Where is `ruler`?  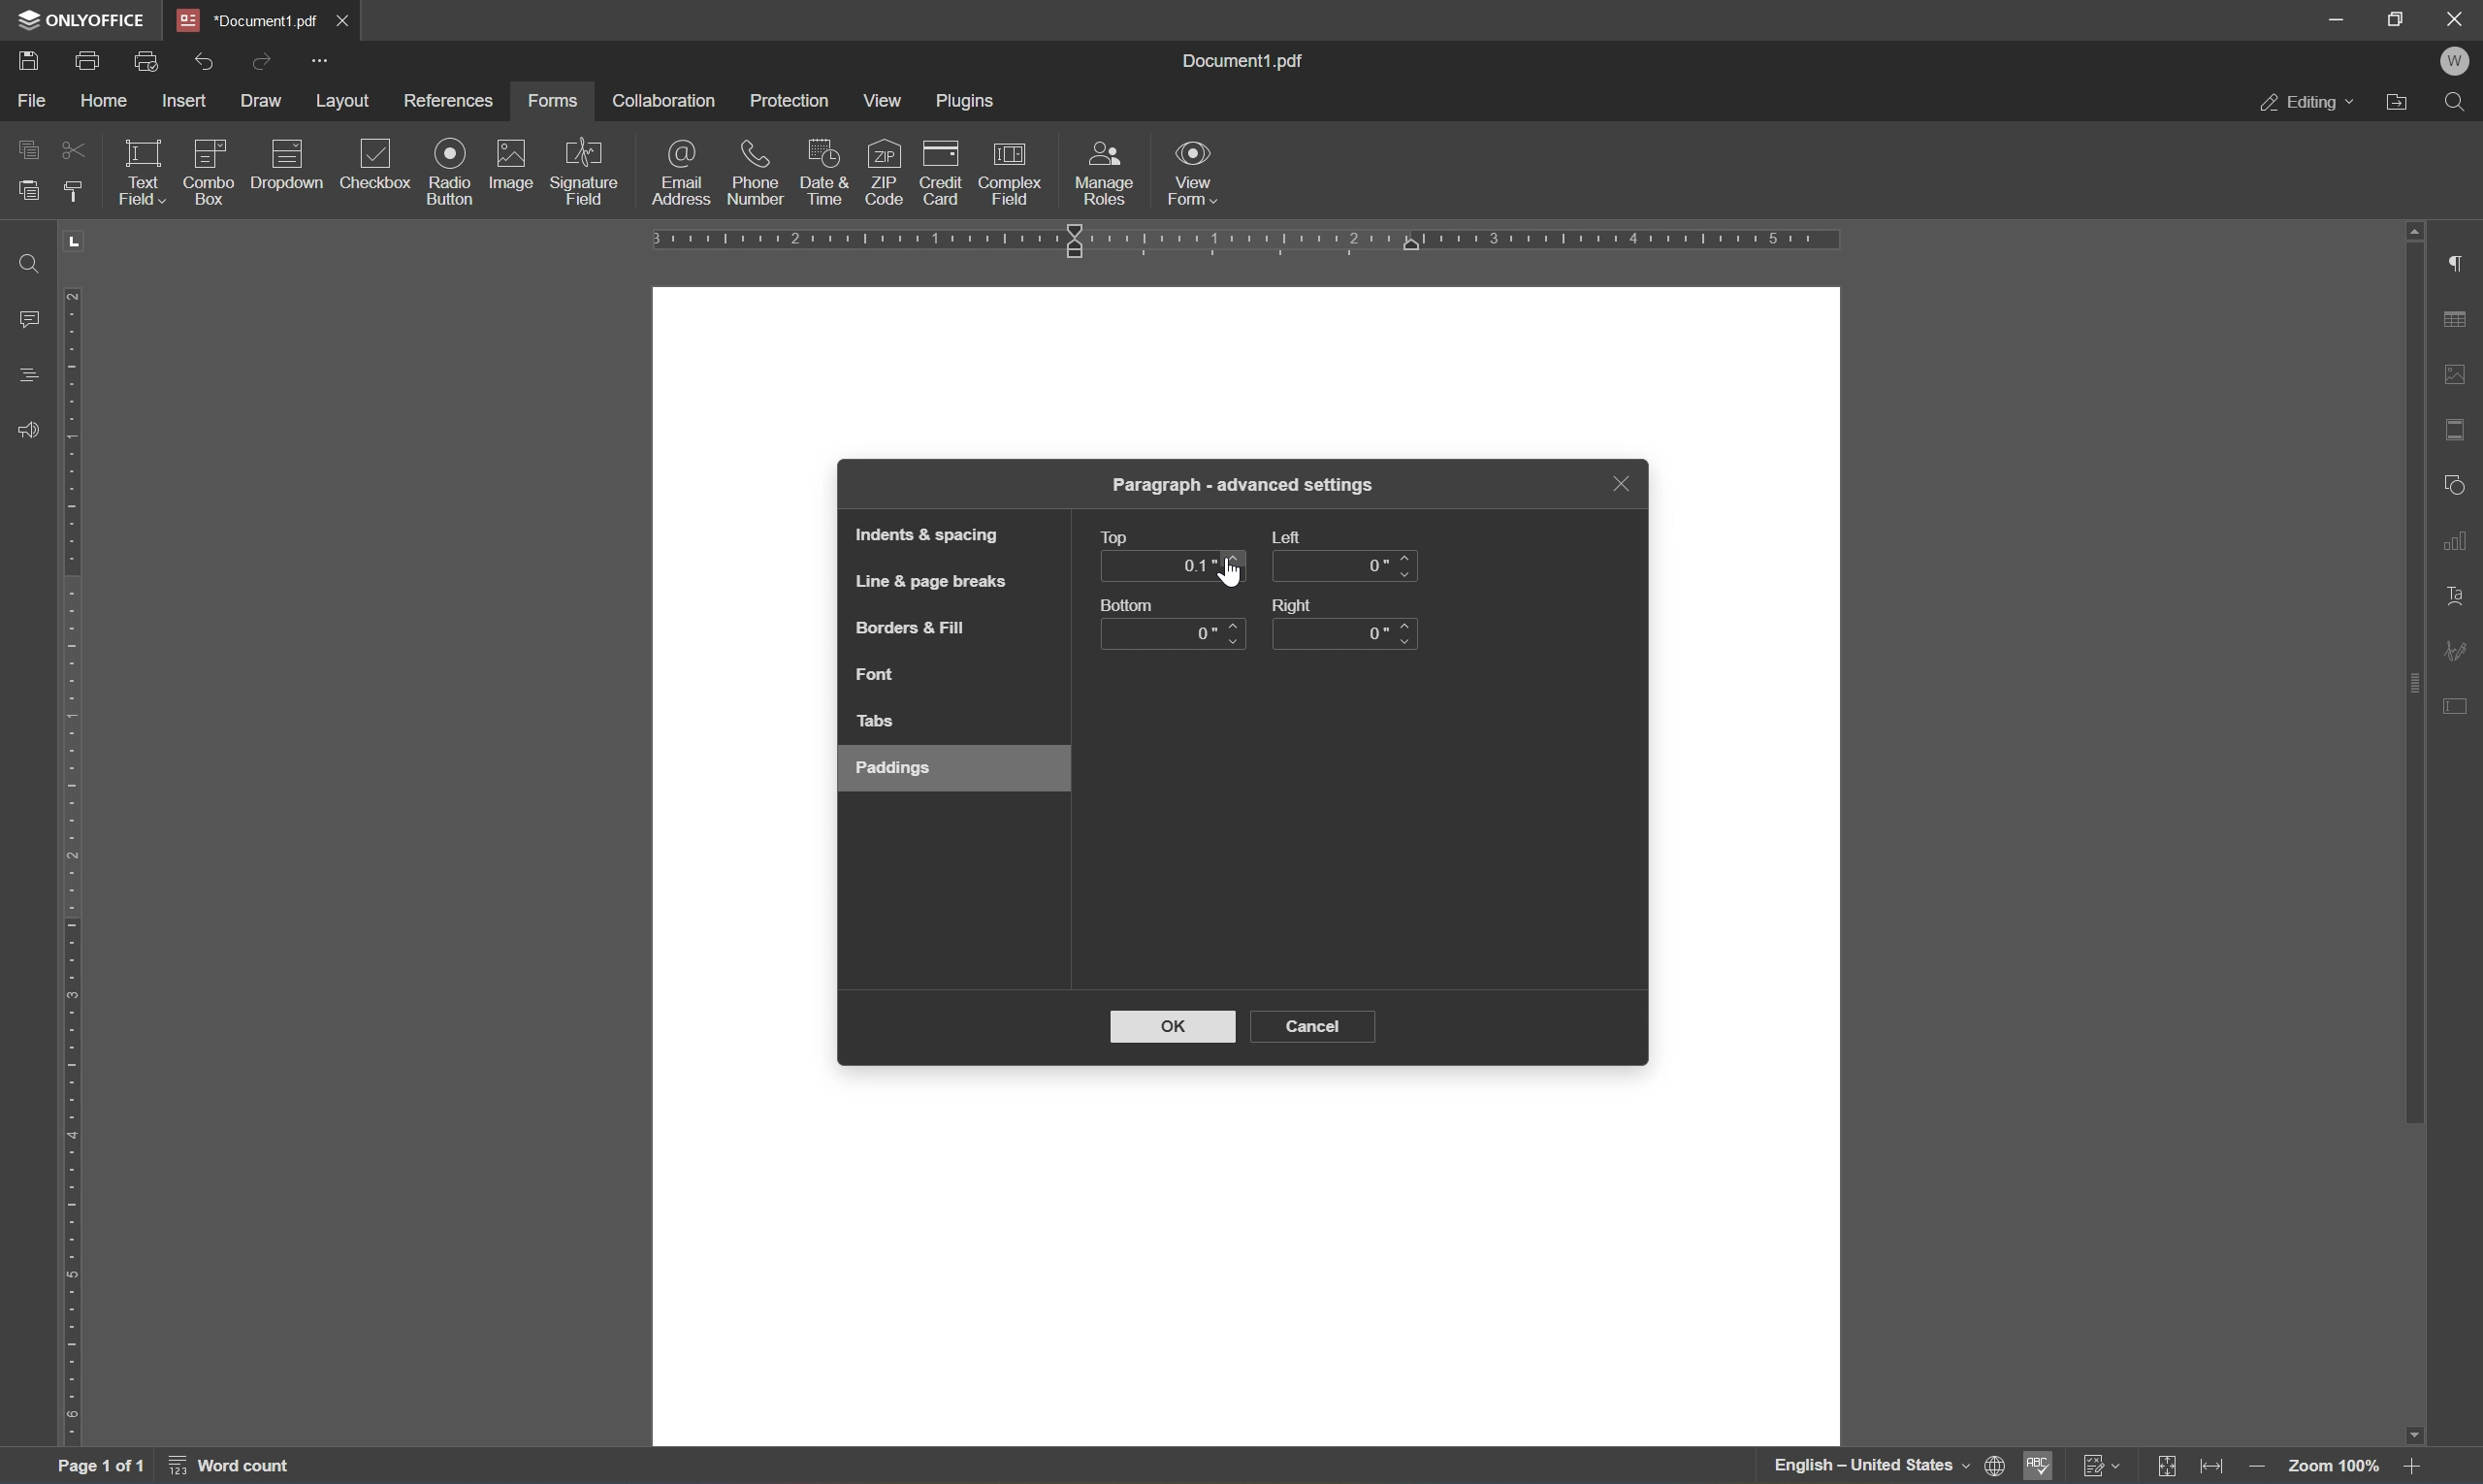 ruler is located at coordinates (1246, 244).